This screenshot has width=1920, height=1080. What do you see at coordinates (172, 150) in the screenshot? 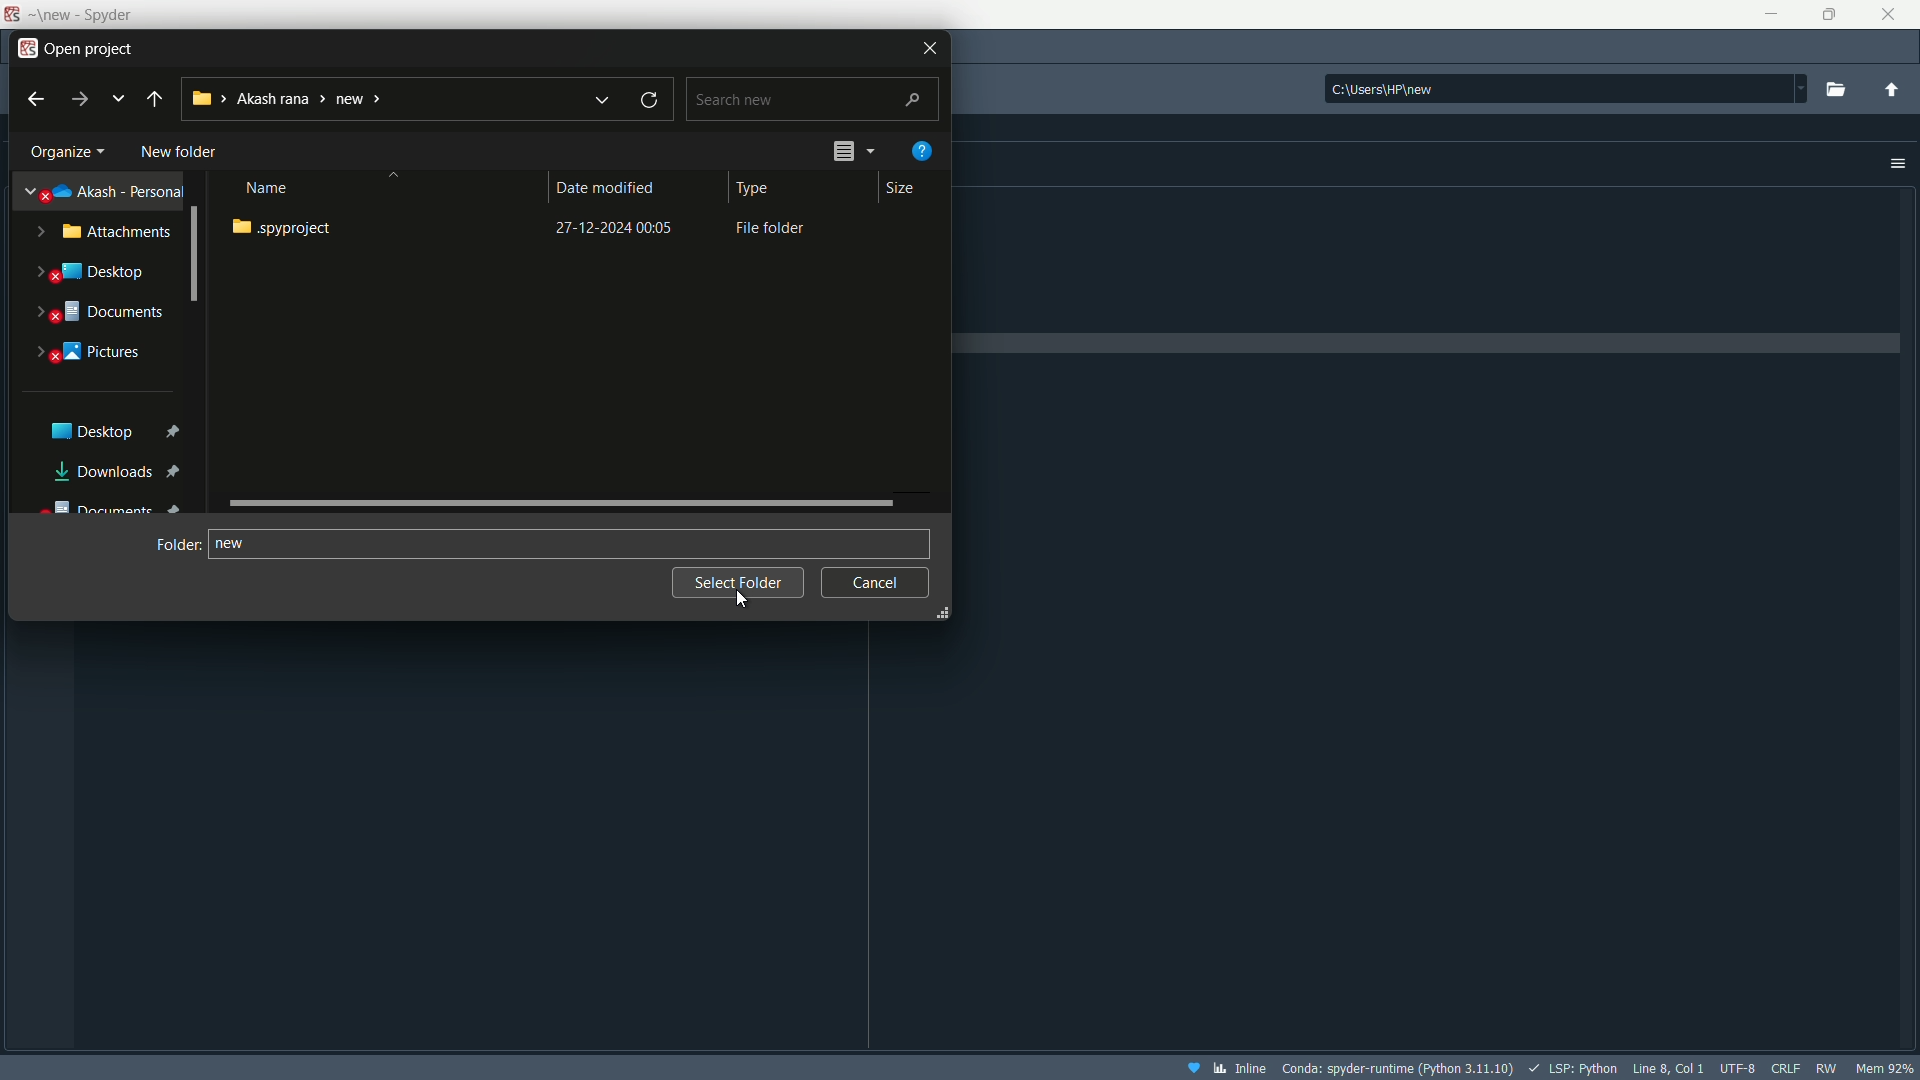
I see `new folder` at bounding box center [172, 150].